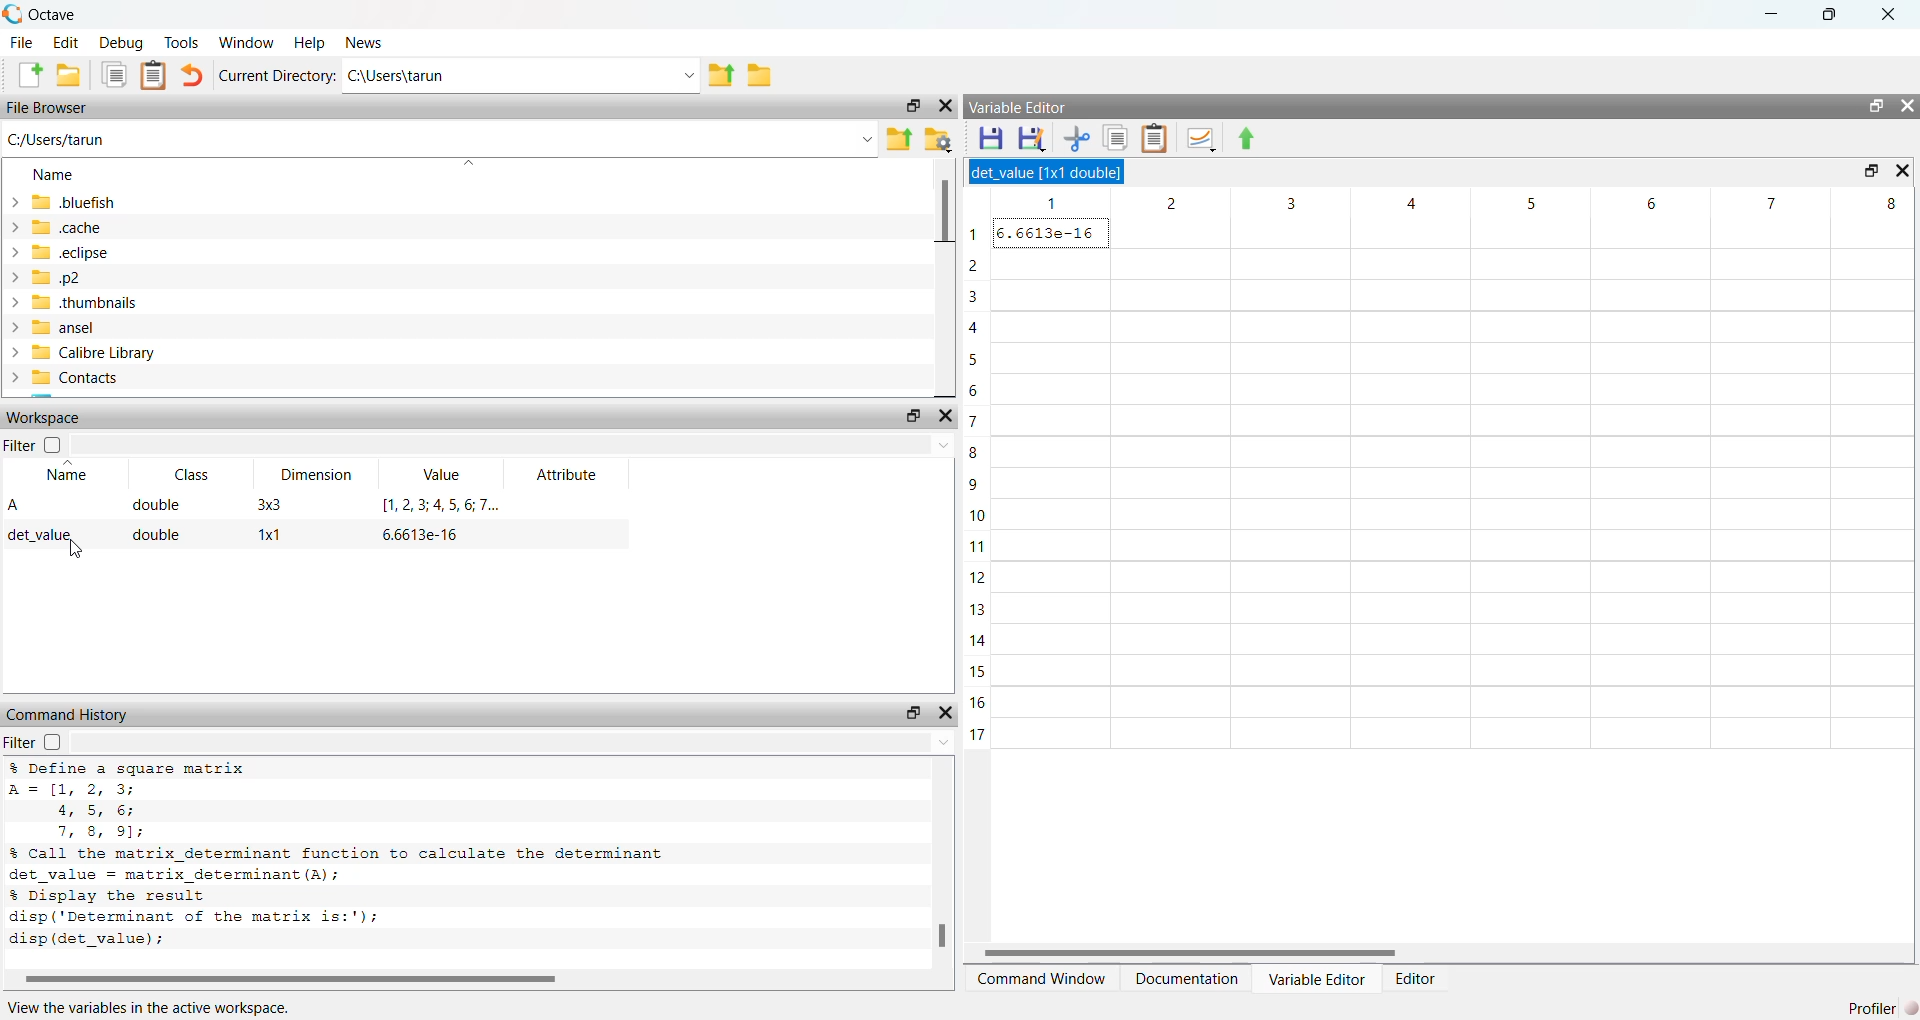 This screenshot has width=1920, height=1020. I want to click on scrollbar, so click(941, 275).